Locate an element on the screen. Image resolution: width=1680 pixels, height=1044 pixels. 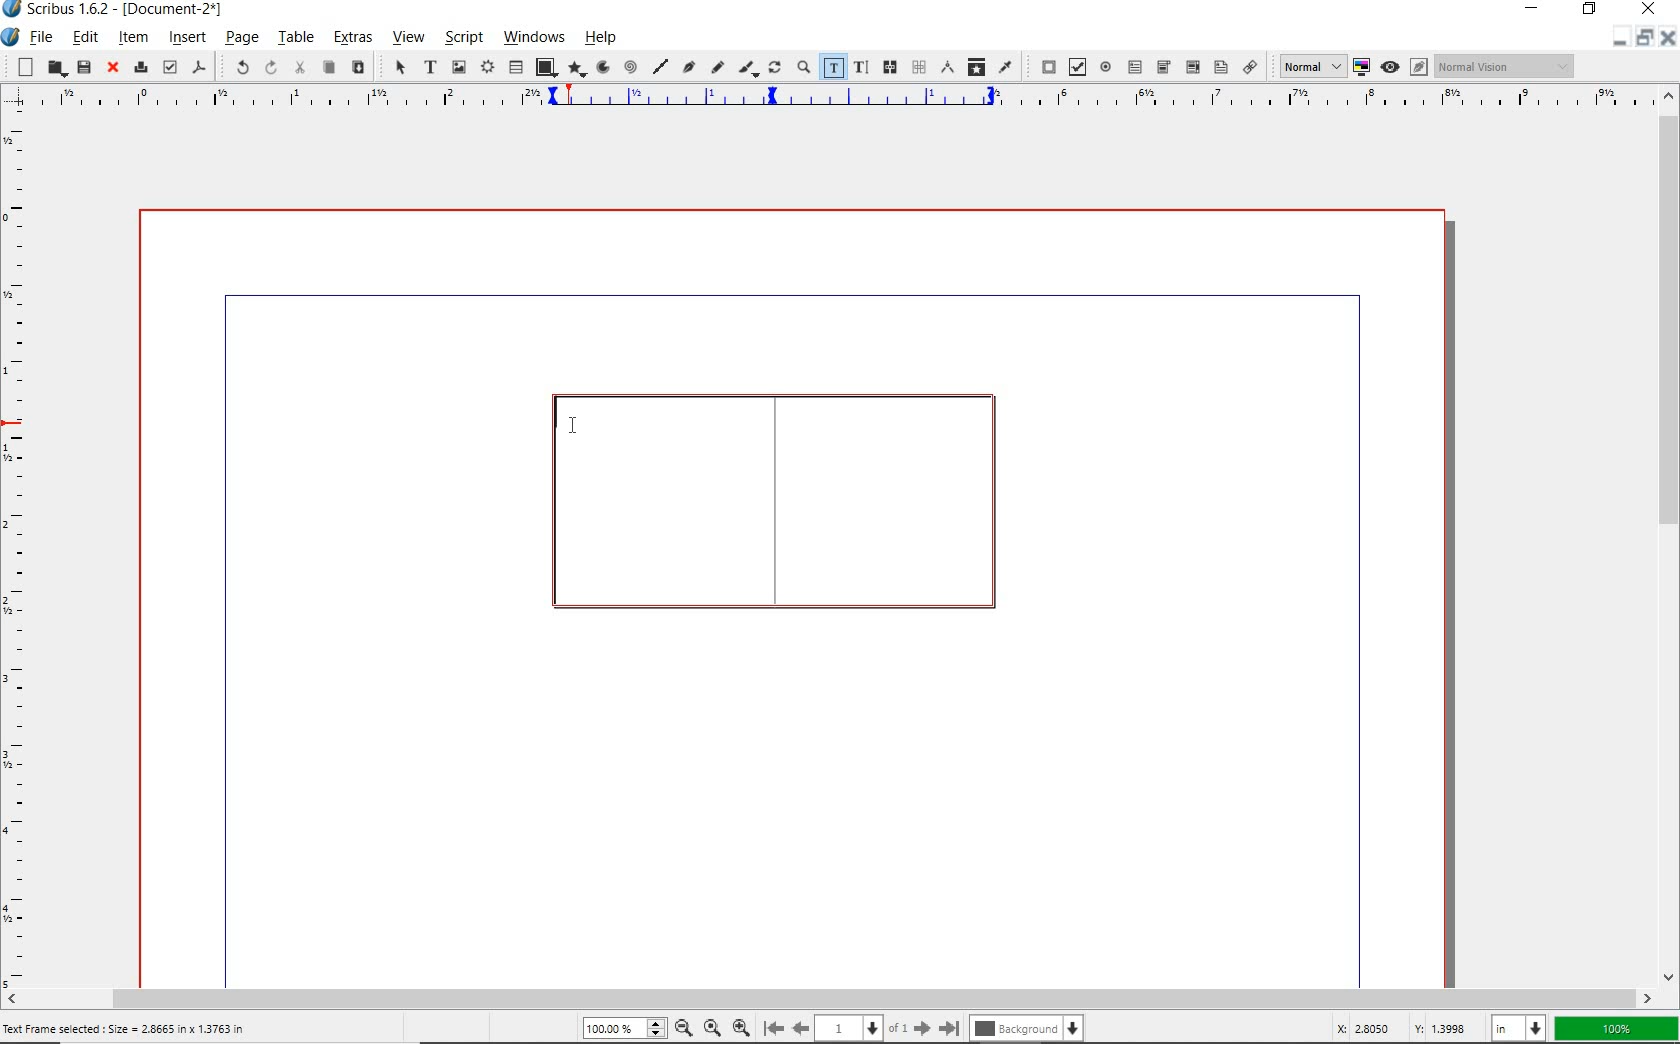
Normal Vision is located at coordinates (1503, 67).